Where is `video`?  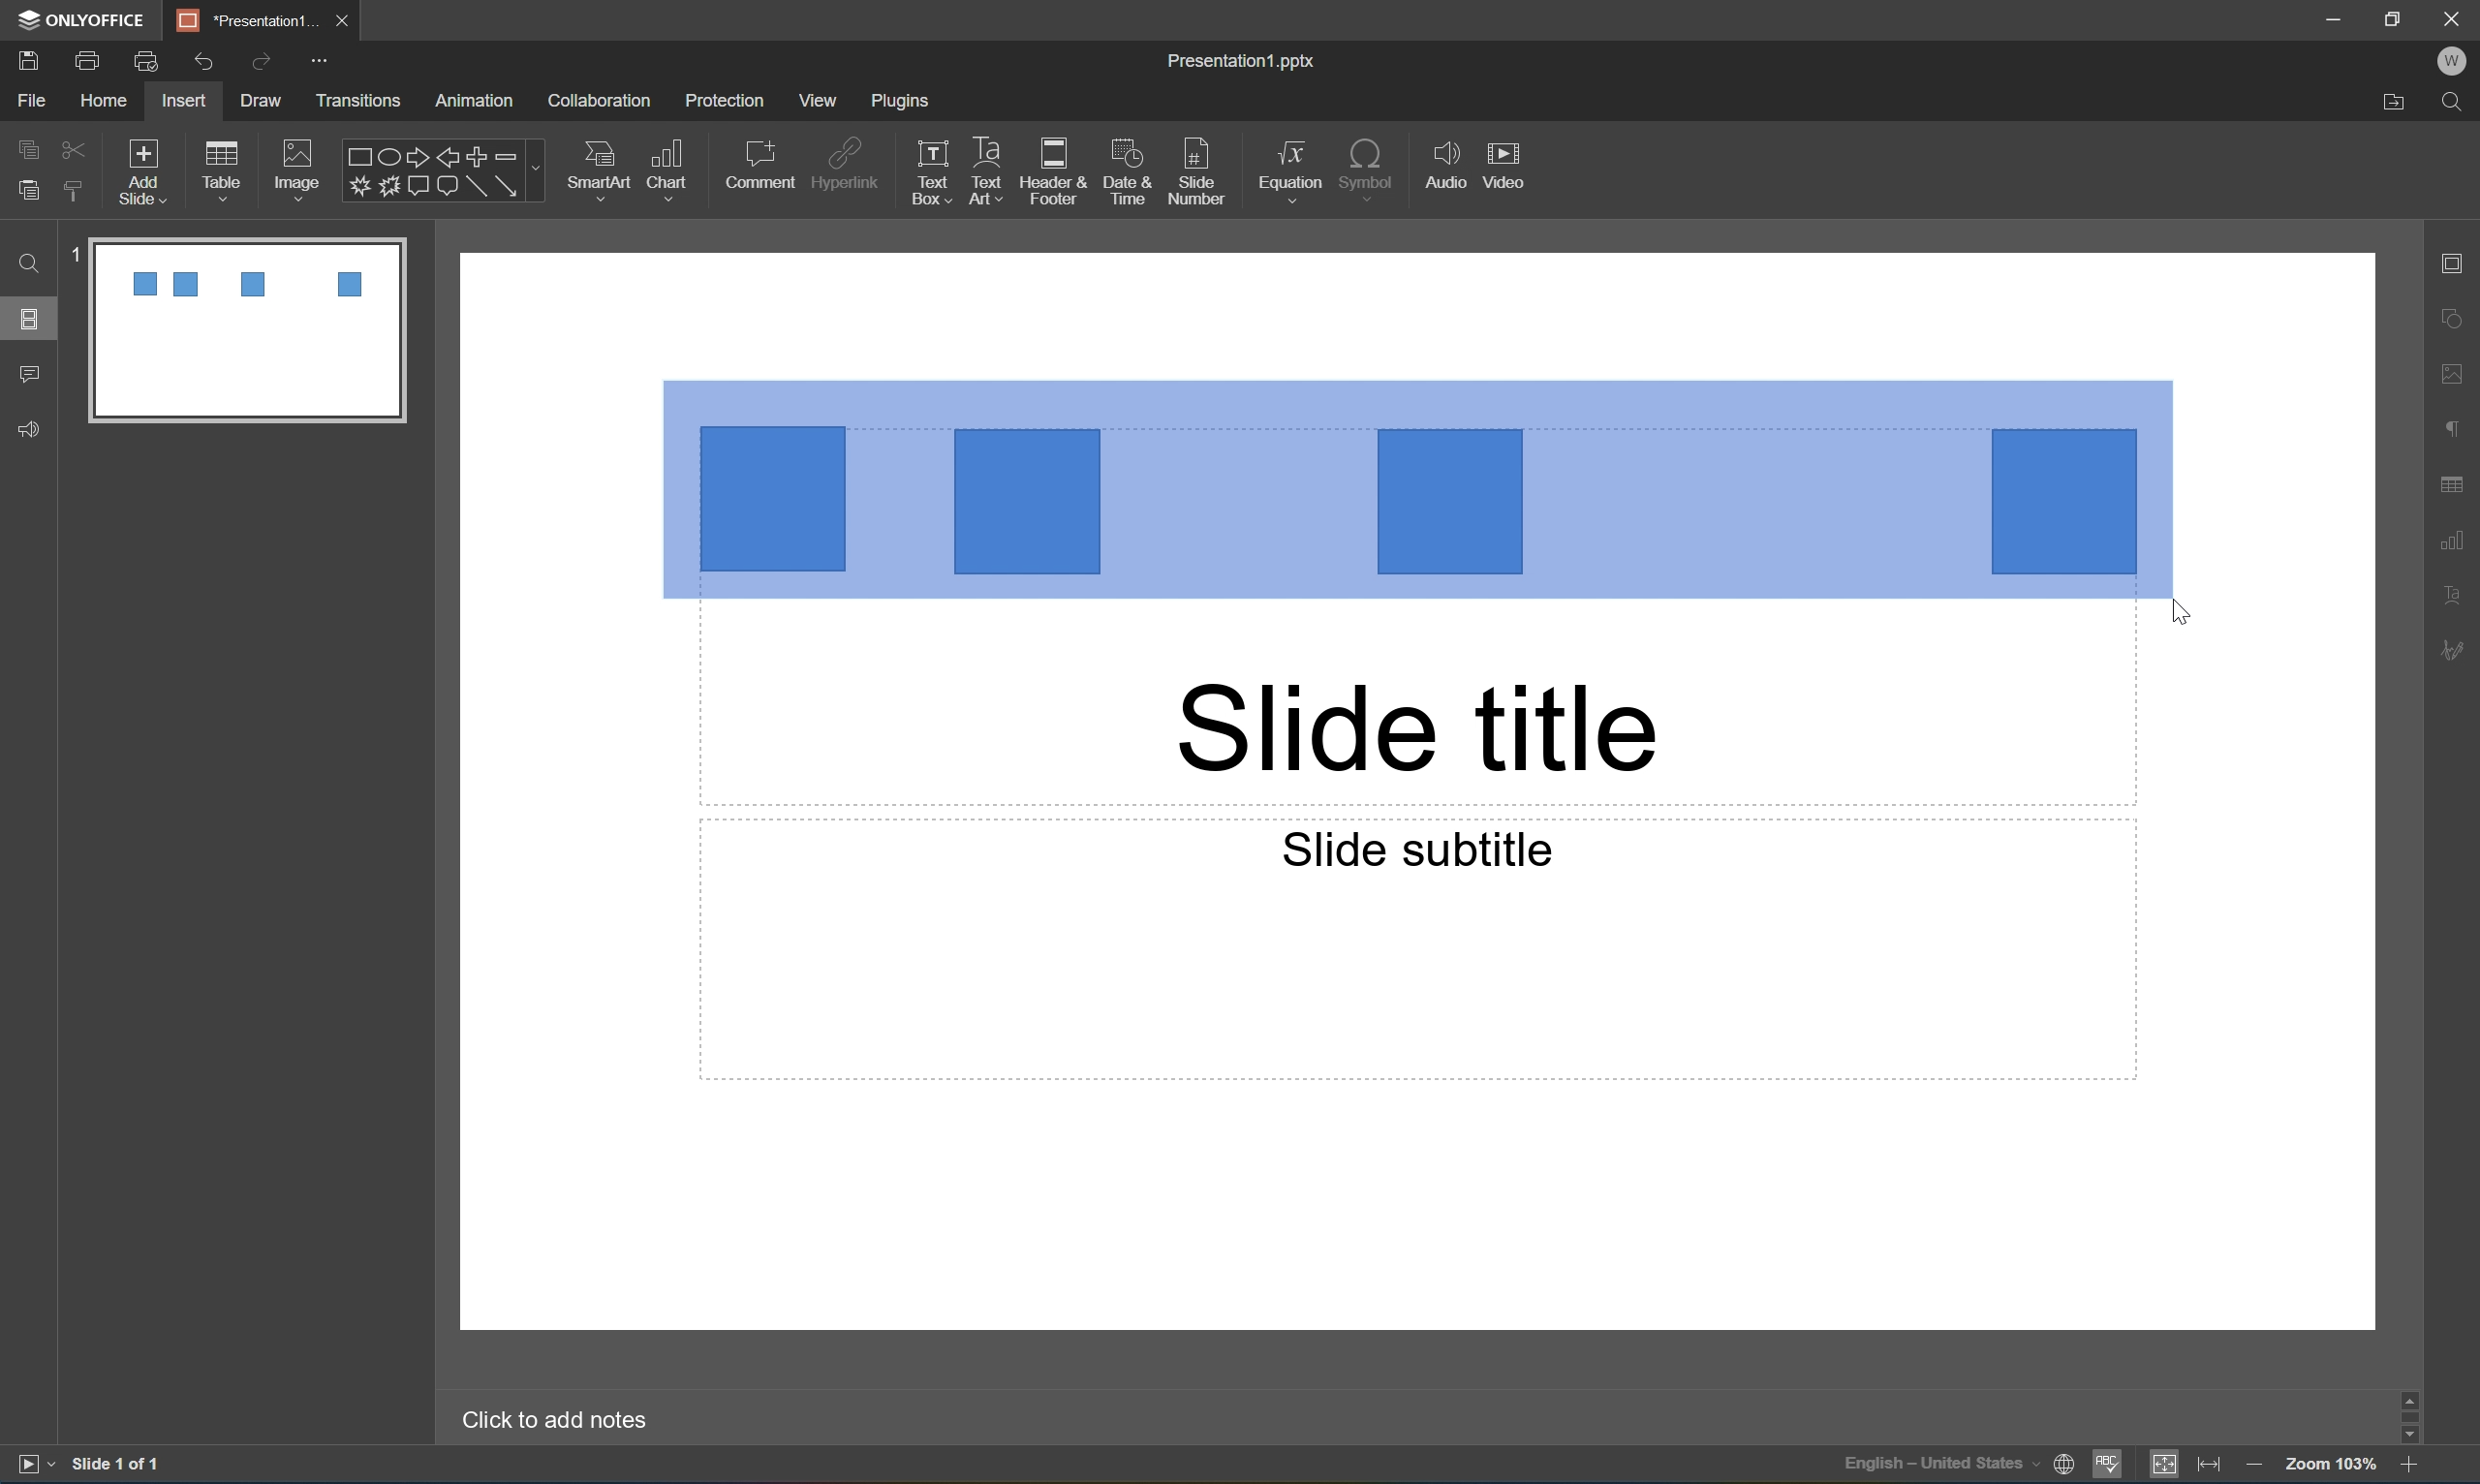 video is located at coordinates (1510, 164).